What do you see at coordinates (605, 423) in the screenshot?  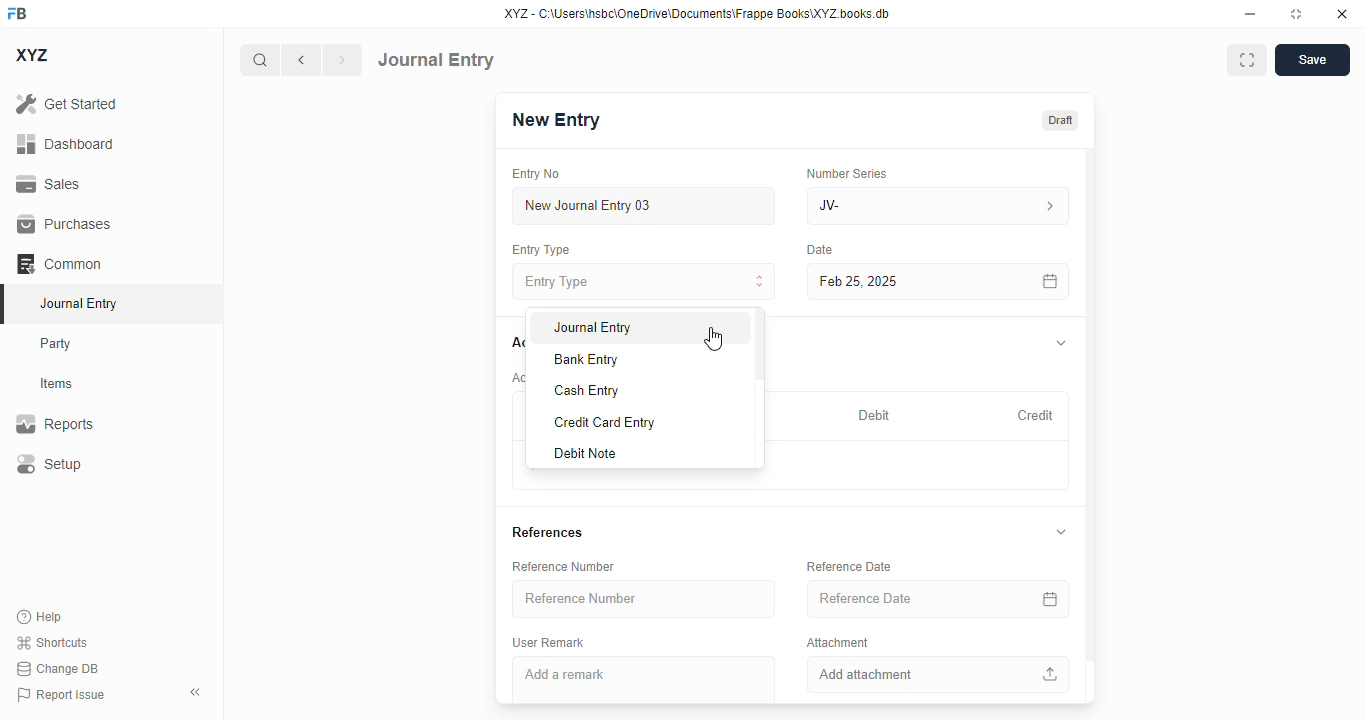 I see `credit card entry` at bounding box center [605, 423].